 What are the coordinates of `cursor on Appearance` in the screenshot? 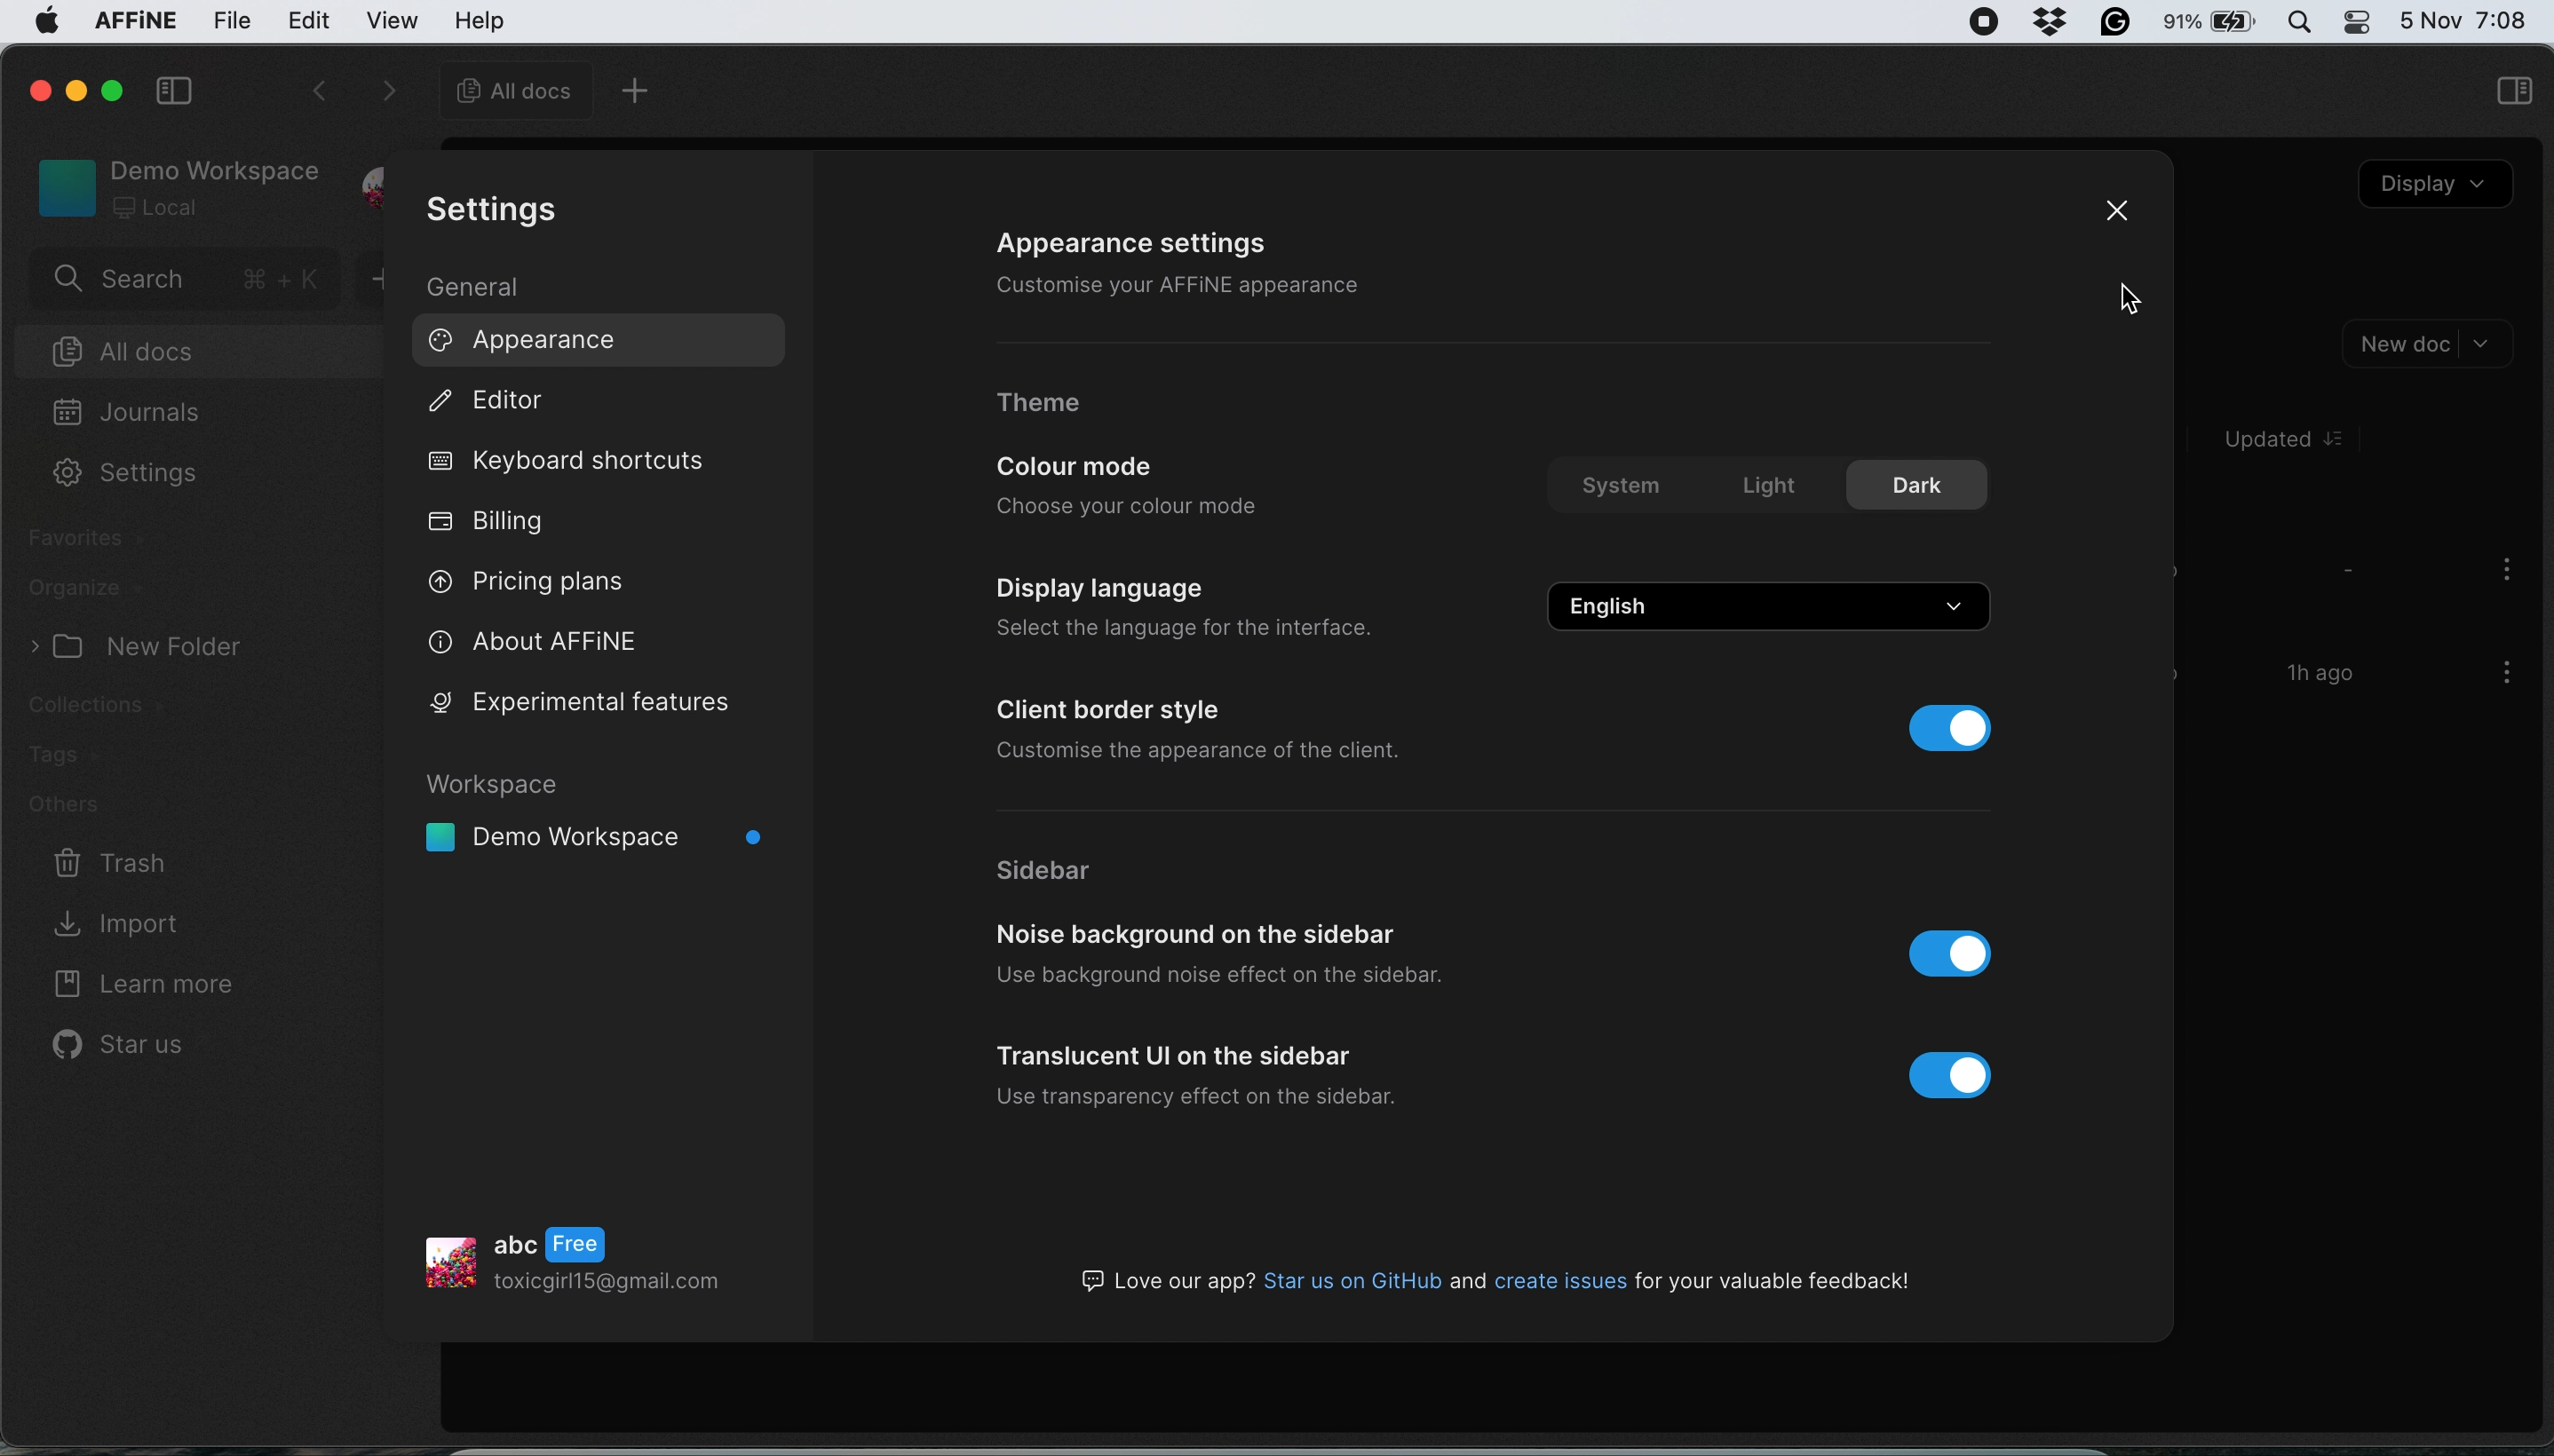 It's located at (724, 357).